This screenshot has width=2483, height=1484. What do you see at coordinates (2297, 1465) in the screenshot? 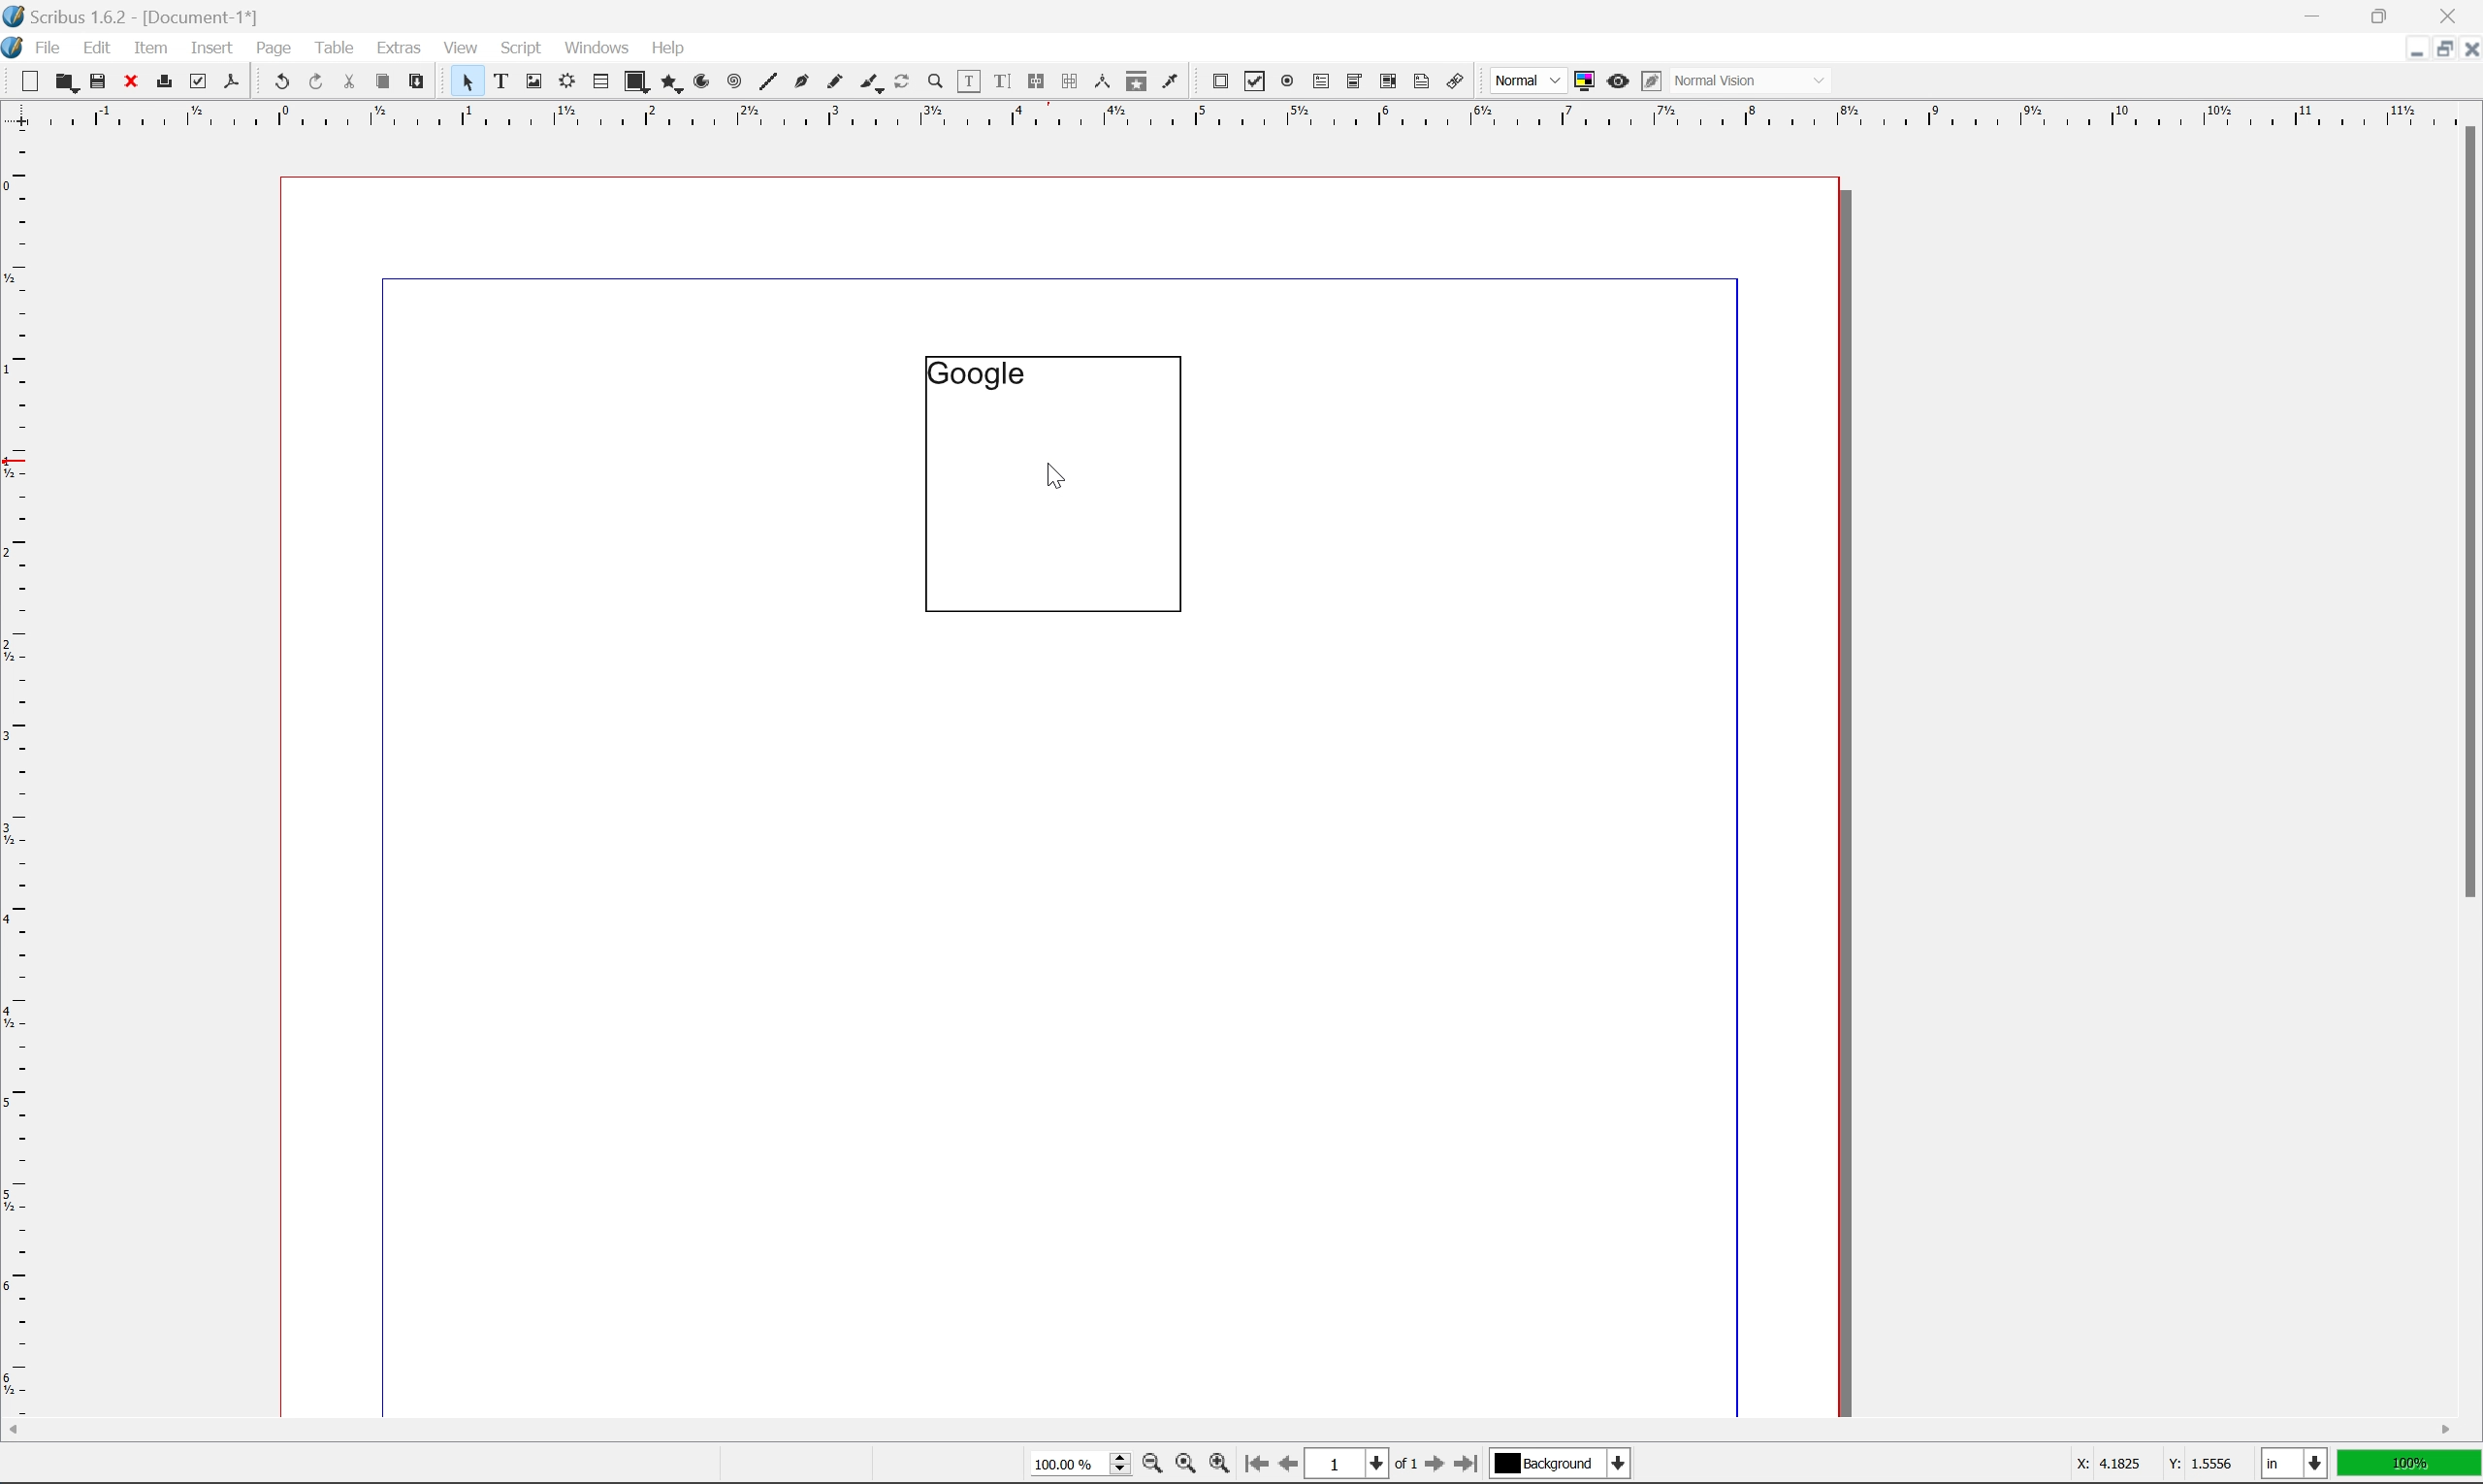
I see `select current unit` at bounding box center [2297, 1465].